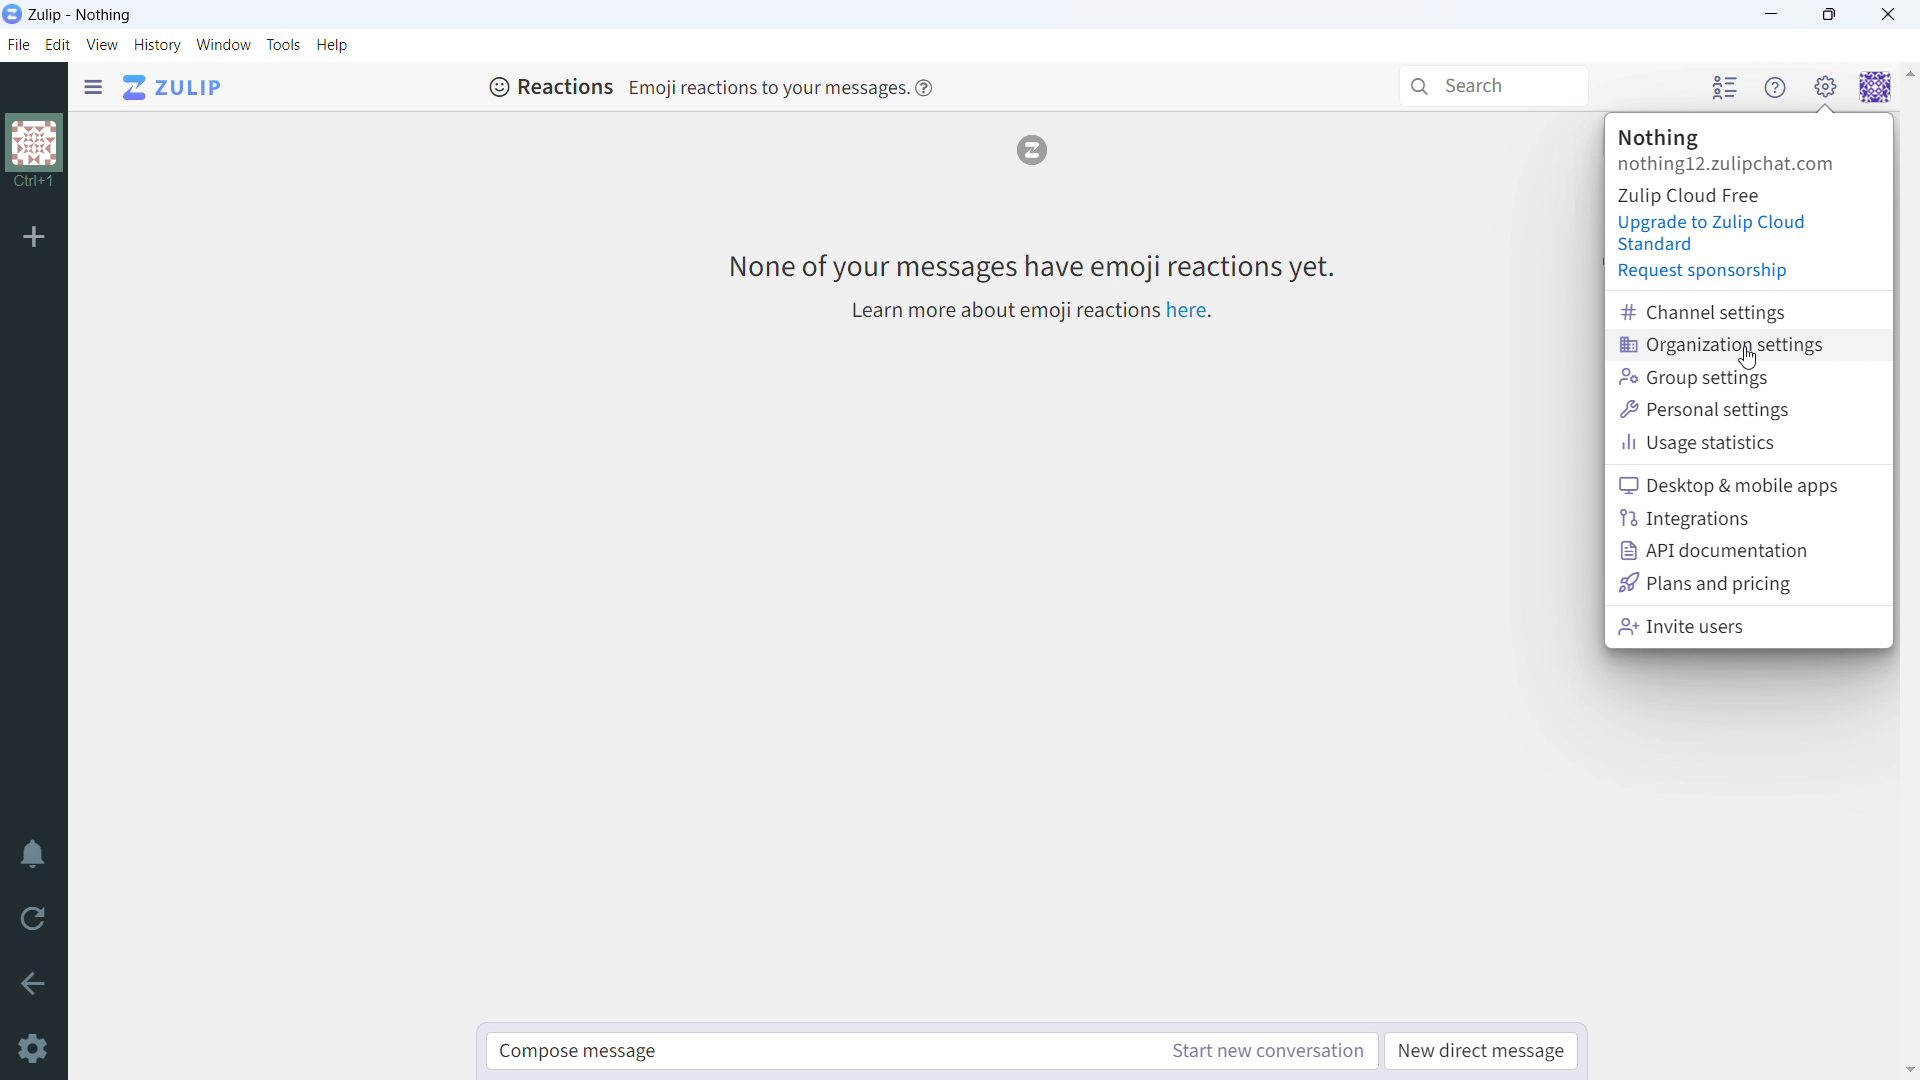  I want to click on group settings, so click(1748, 377).